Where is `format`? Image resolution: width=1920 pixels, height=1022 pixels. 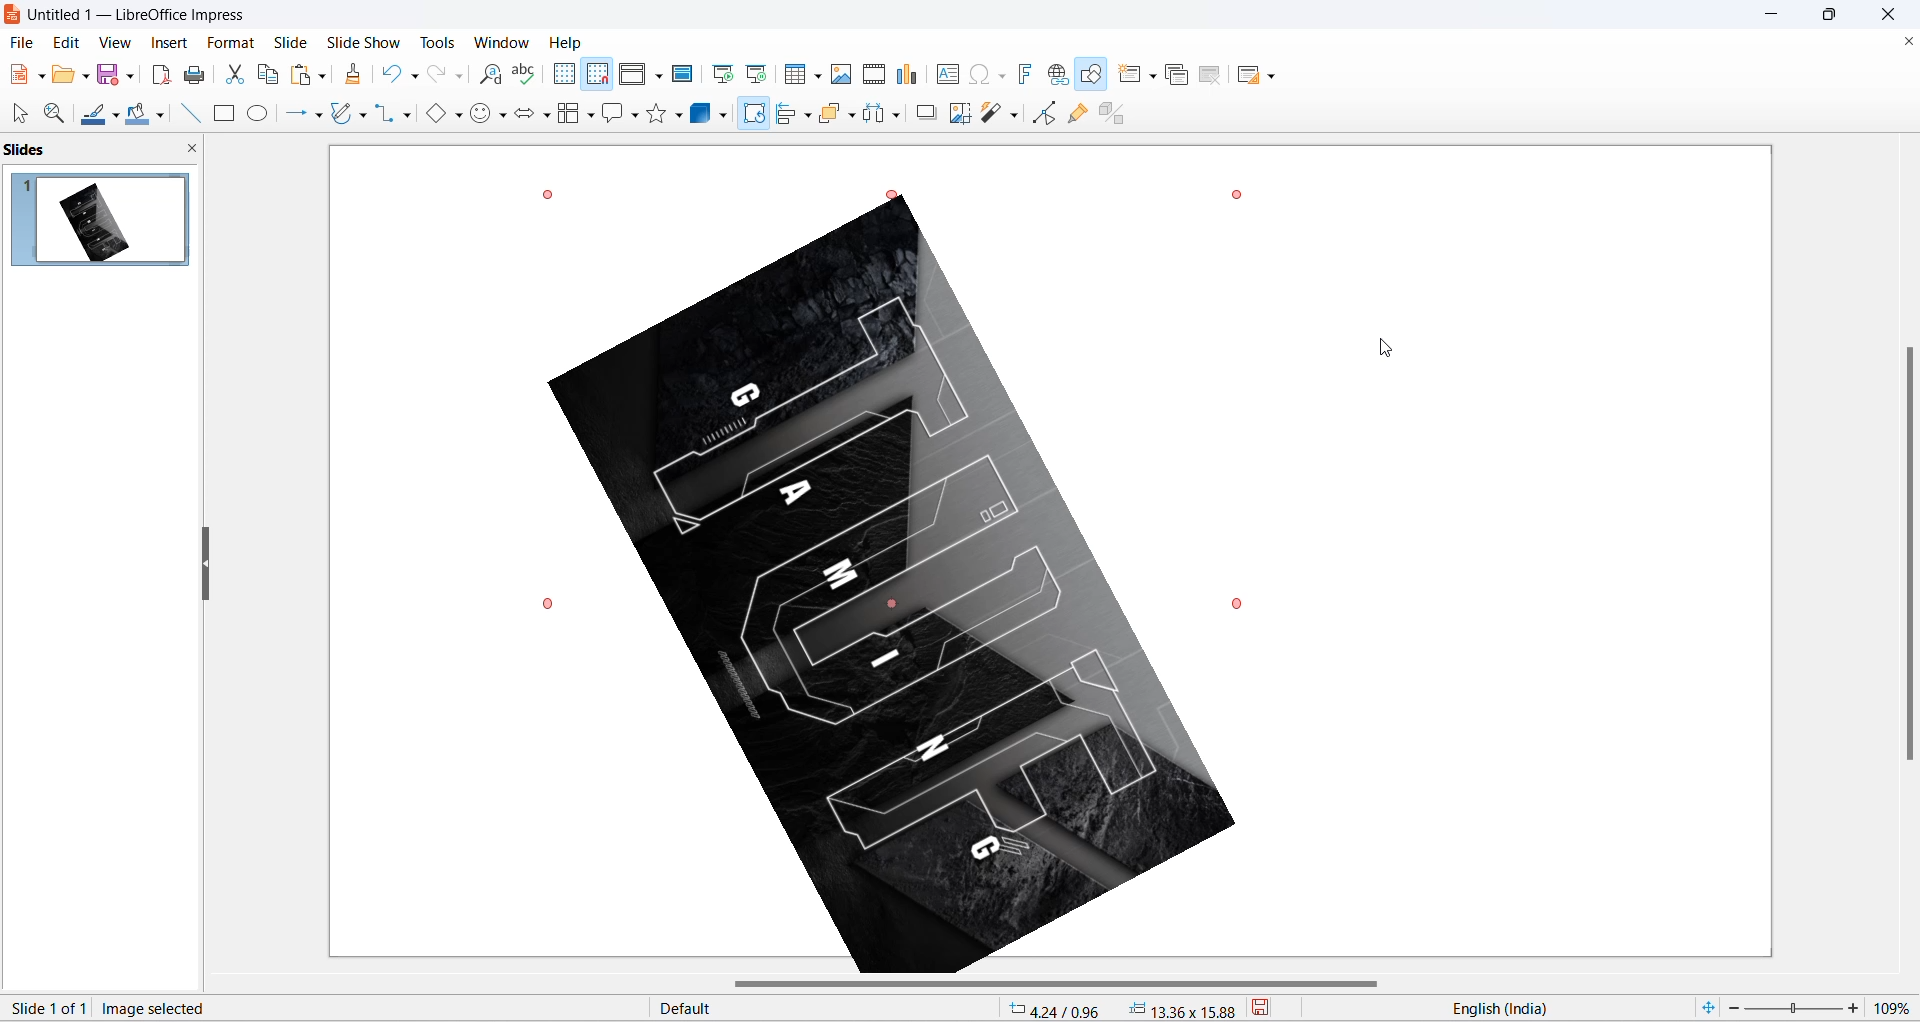 format is located at coordinates (227, 44).